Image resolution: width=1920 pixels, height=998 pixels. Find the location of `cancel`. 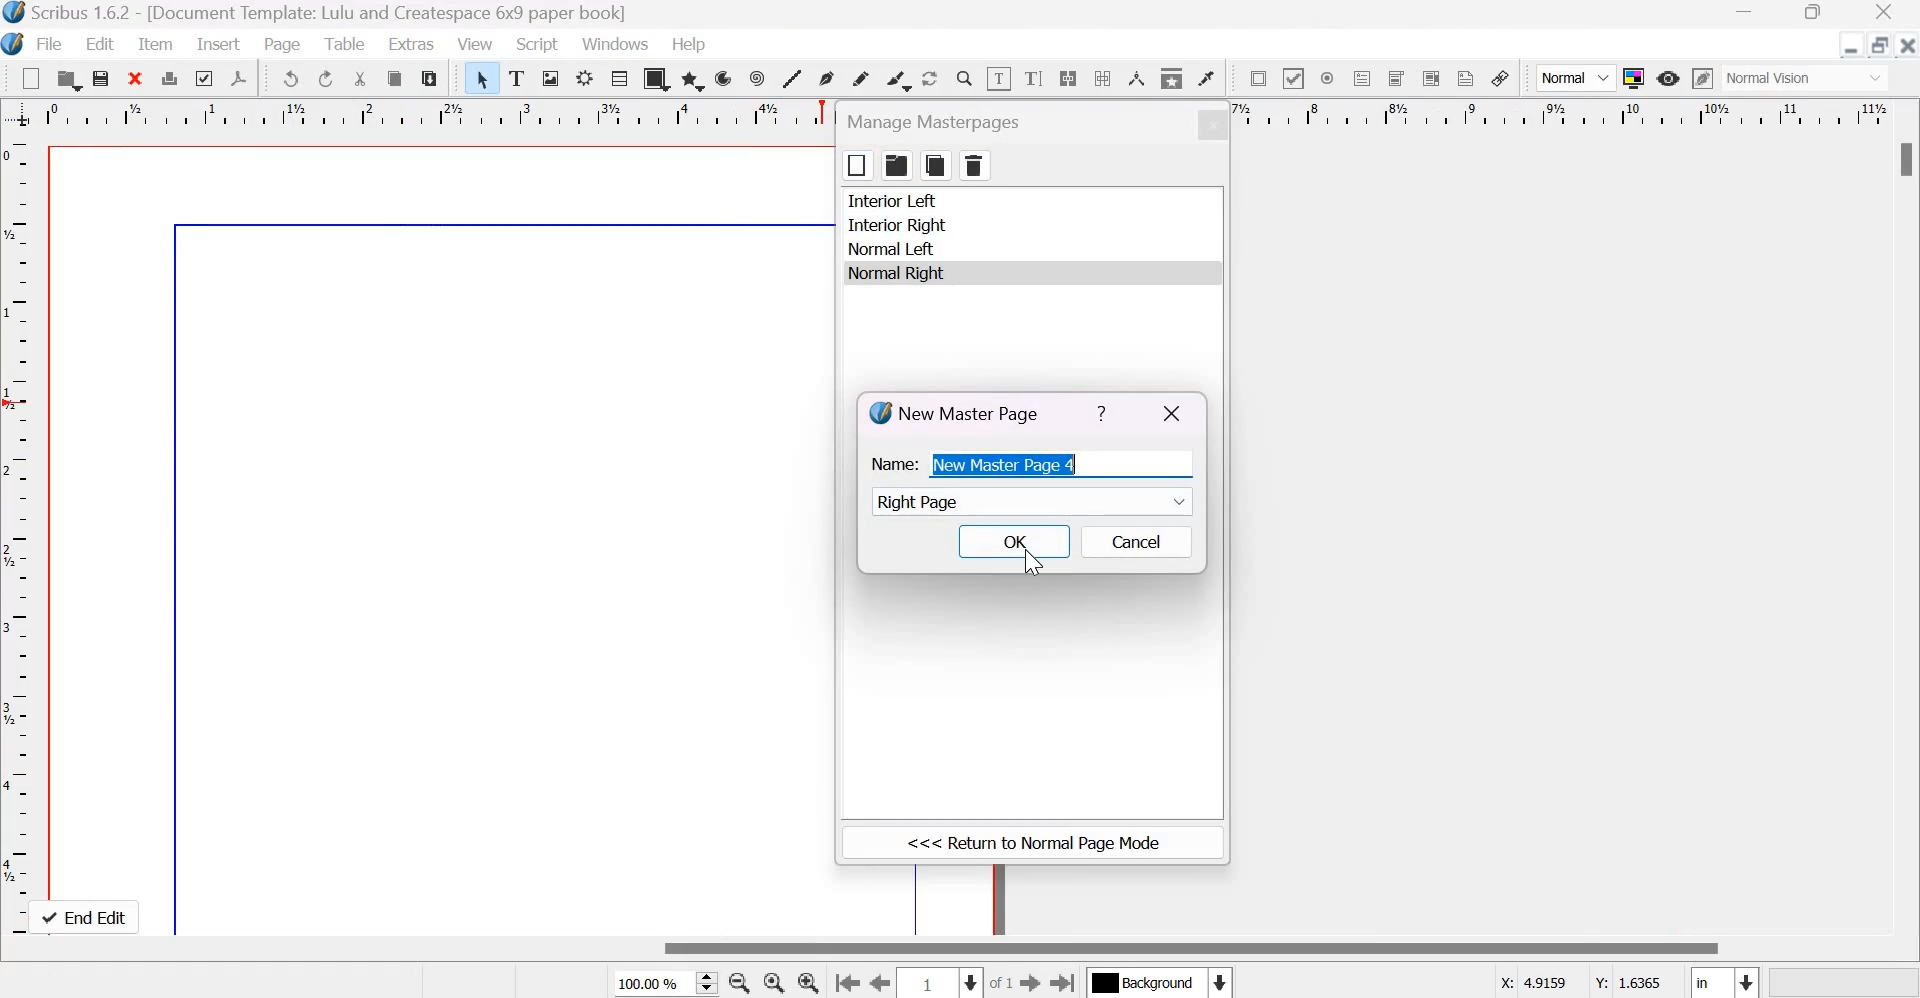

cancel is located at coordinates (1136, 542).